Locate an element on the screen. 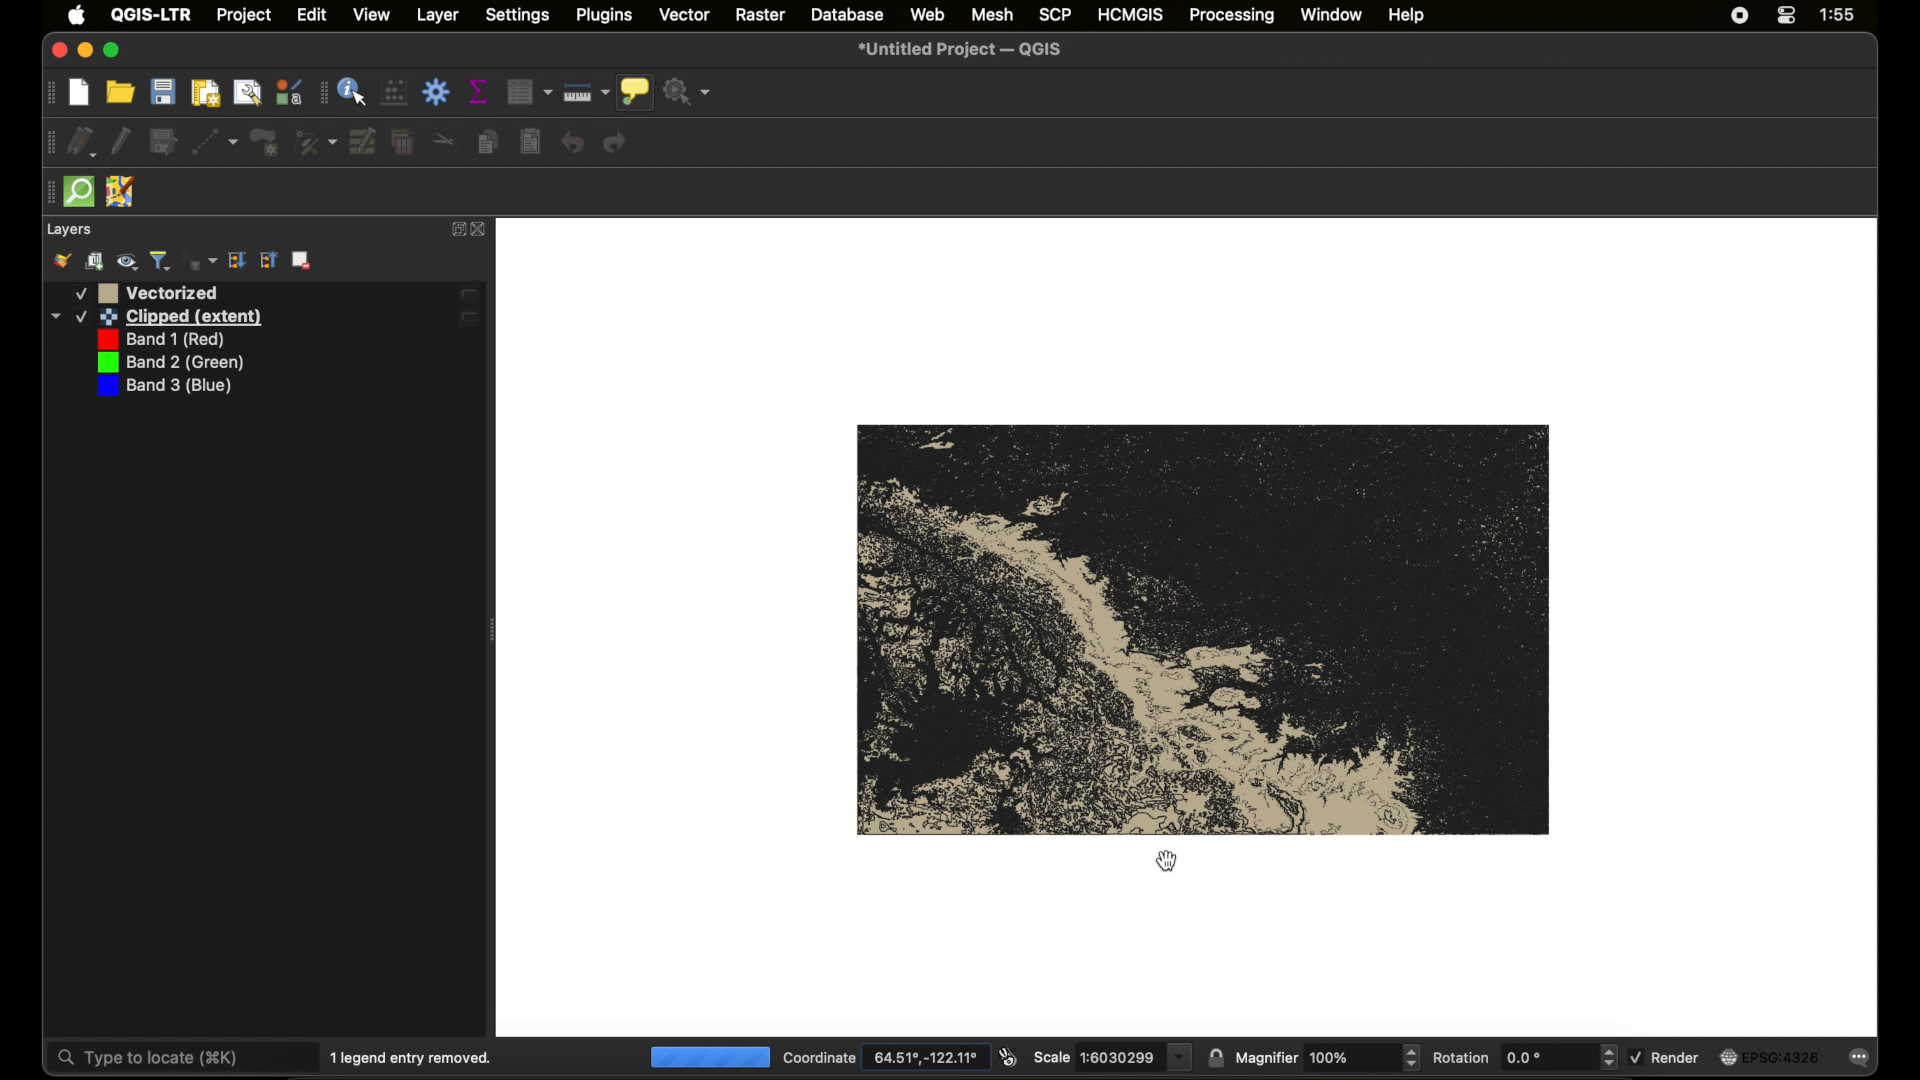 The width and height of the screenshot is (1920, 1080). measure line is located at coordinates (585, 93).